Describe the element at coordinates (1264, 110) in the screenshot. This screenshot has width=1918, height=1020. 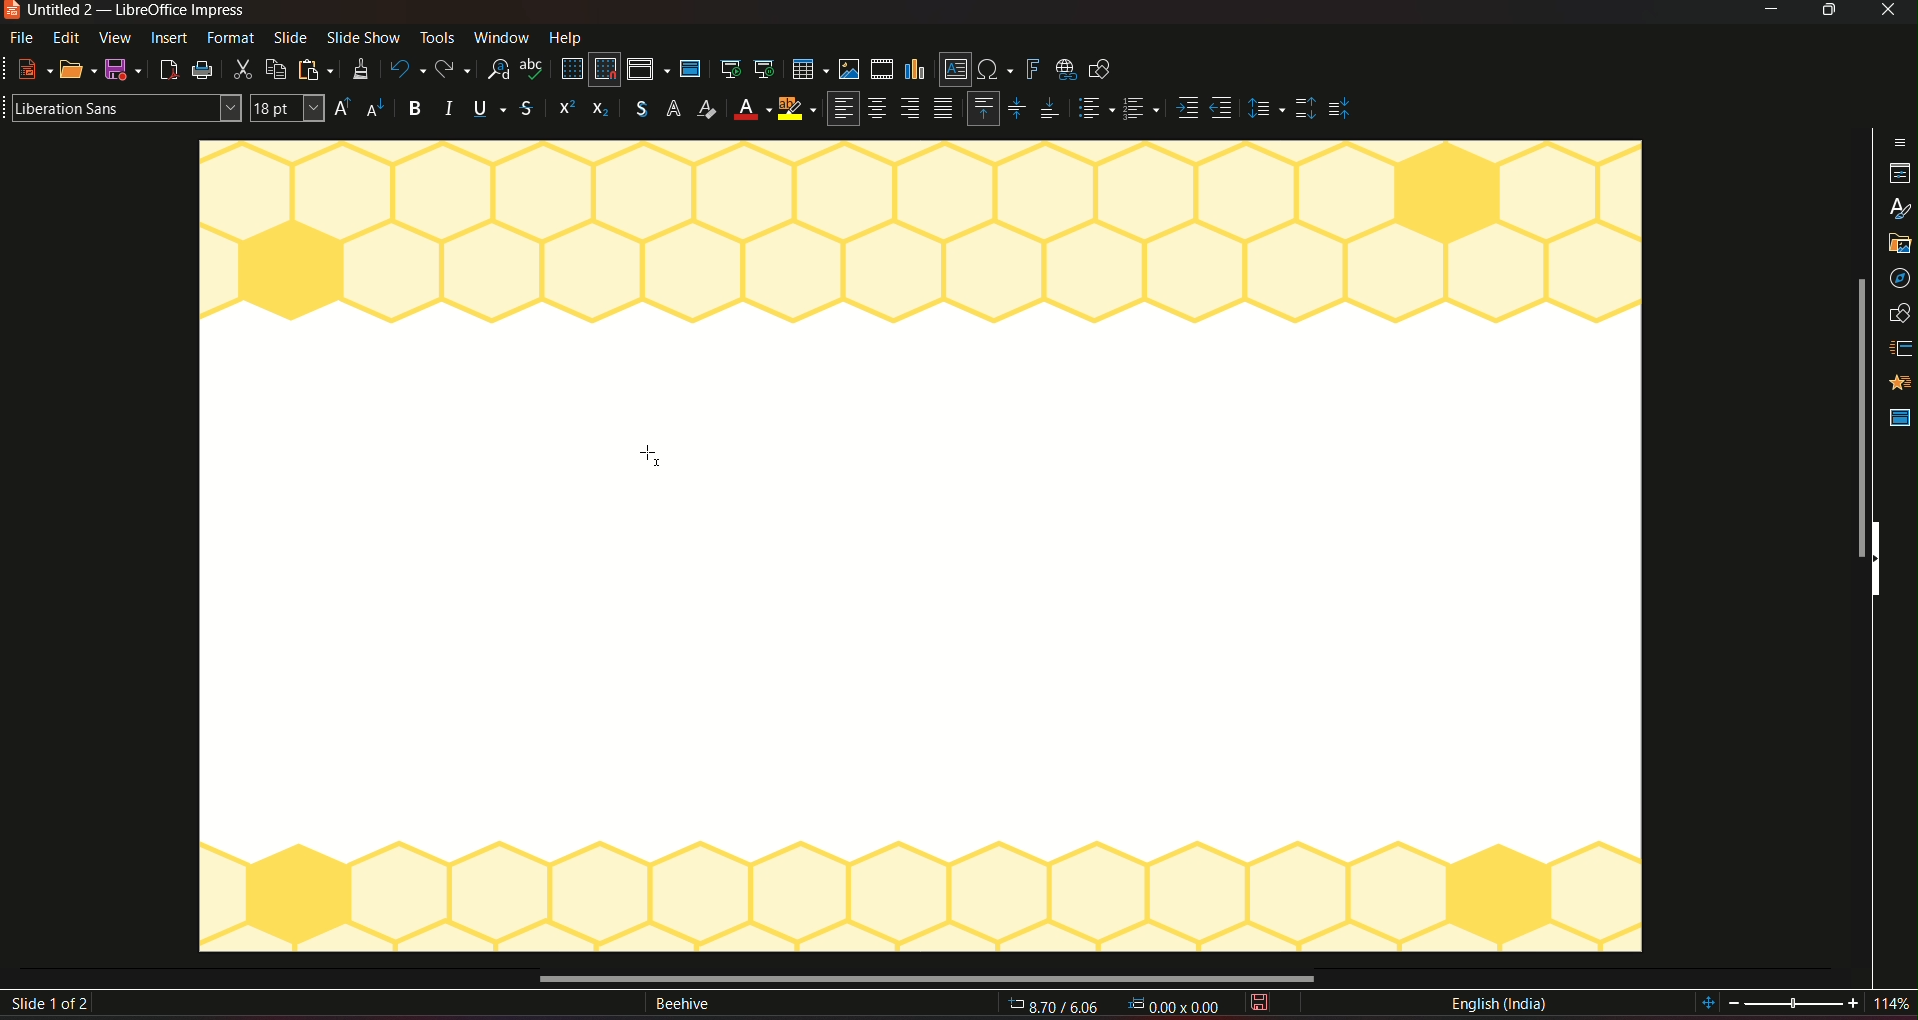
I see `Adjust paragraph` at that location.